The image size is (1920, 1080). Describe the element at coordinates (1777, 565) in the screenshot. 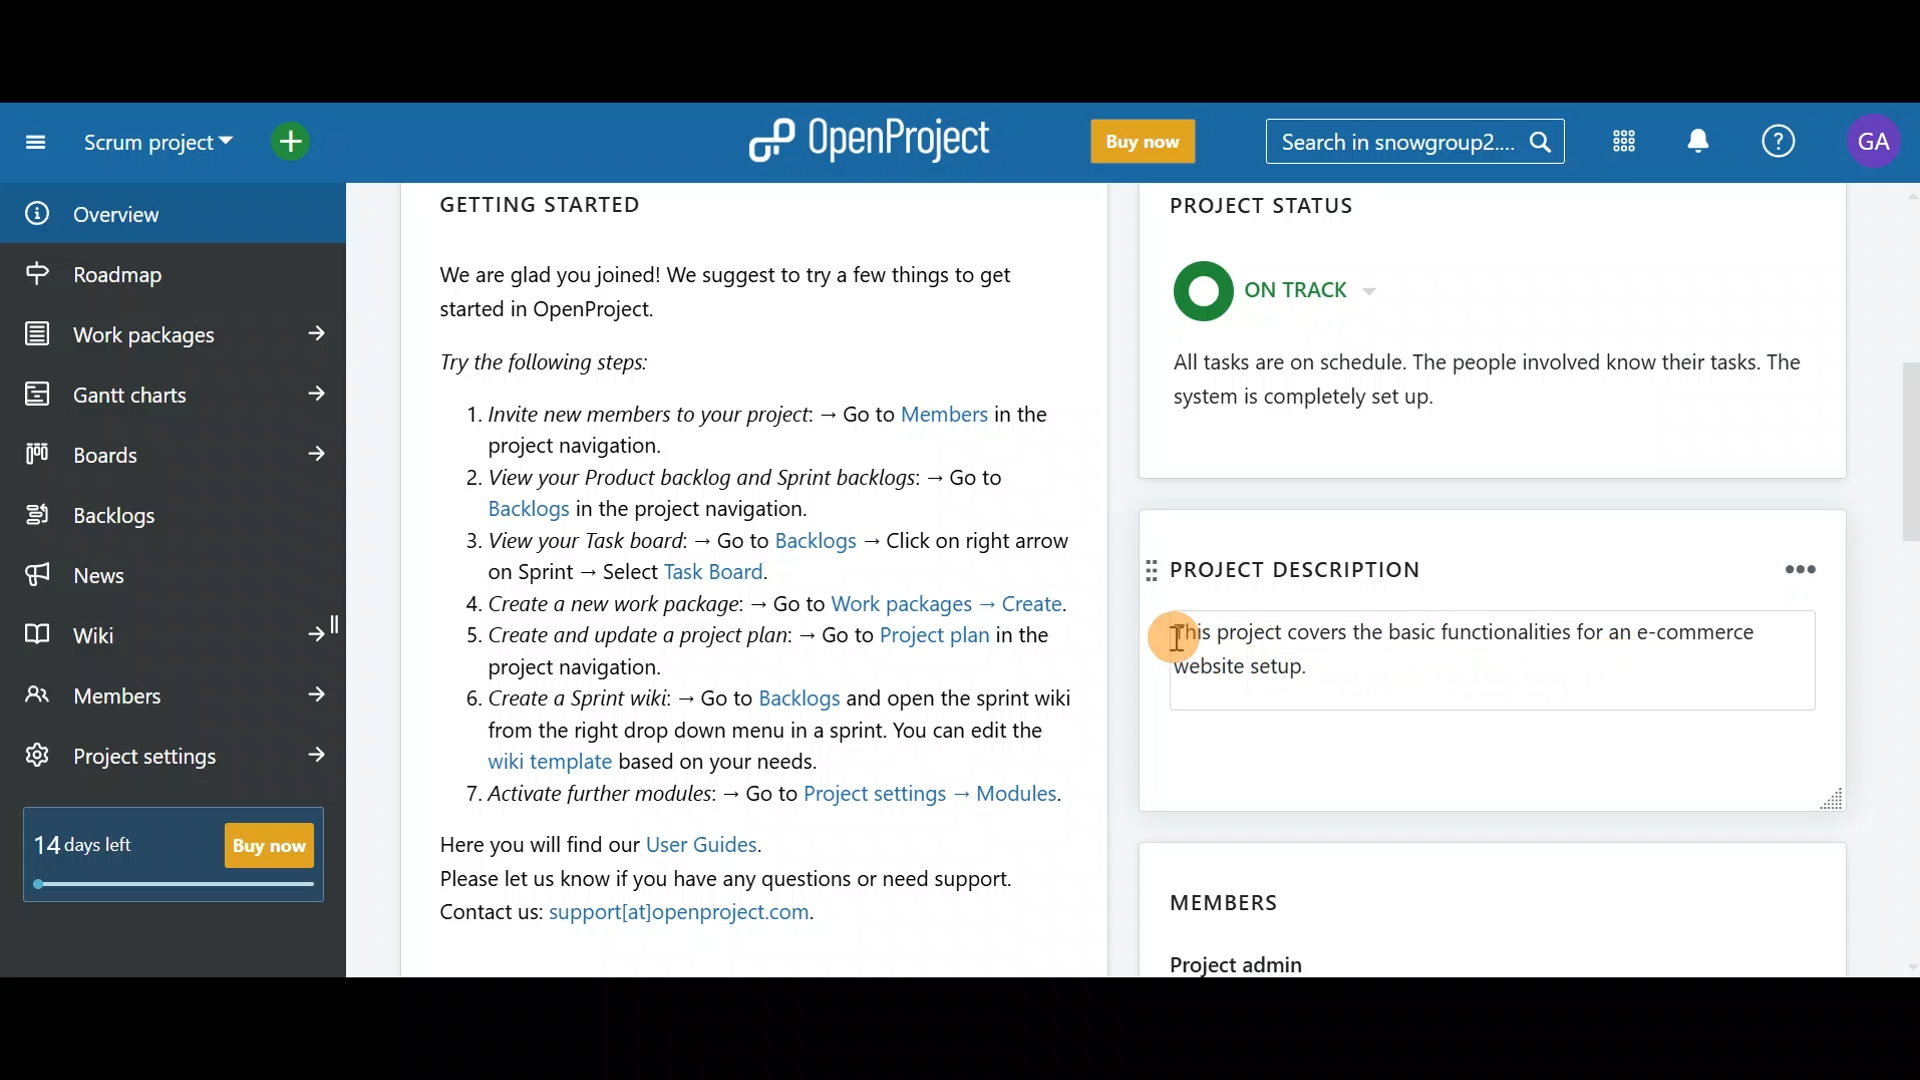

I see `Remove widget` at that location.